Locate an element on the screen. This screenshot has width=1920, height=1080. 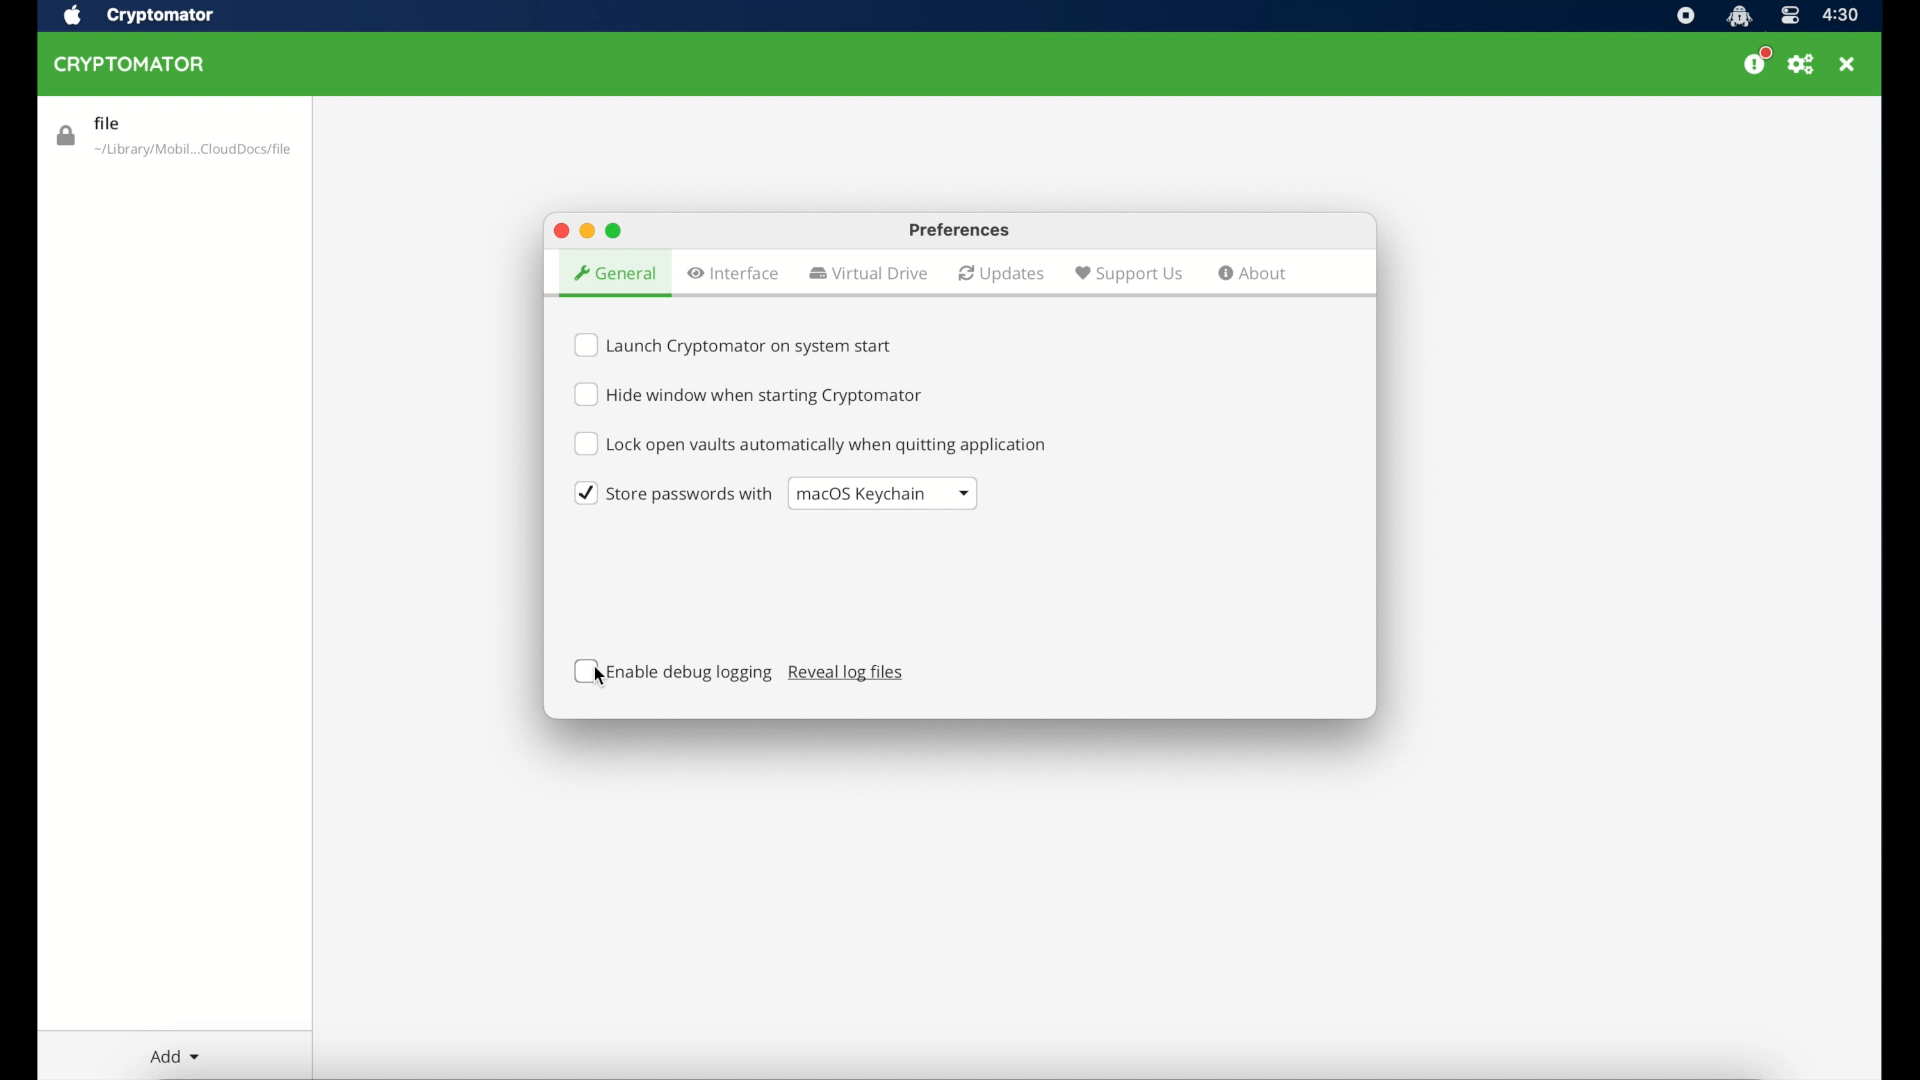
cursor is located at coordinates (605, 672).